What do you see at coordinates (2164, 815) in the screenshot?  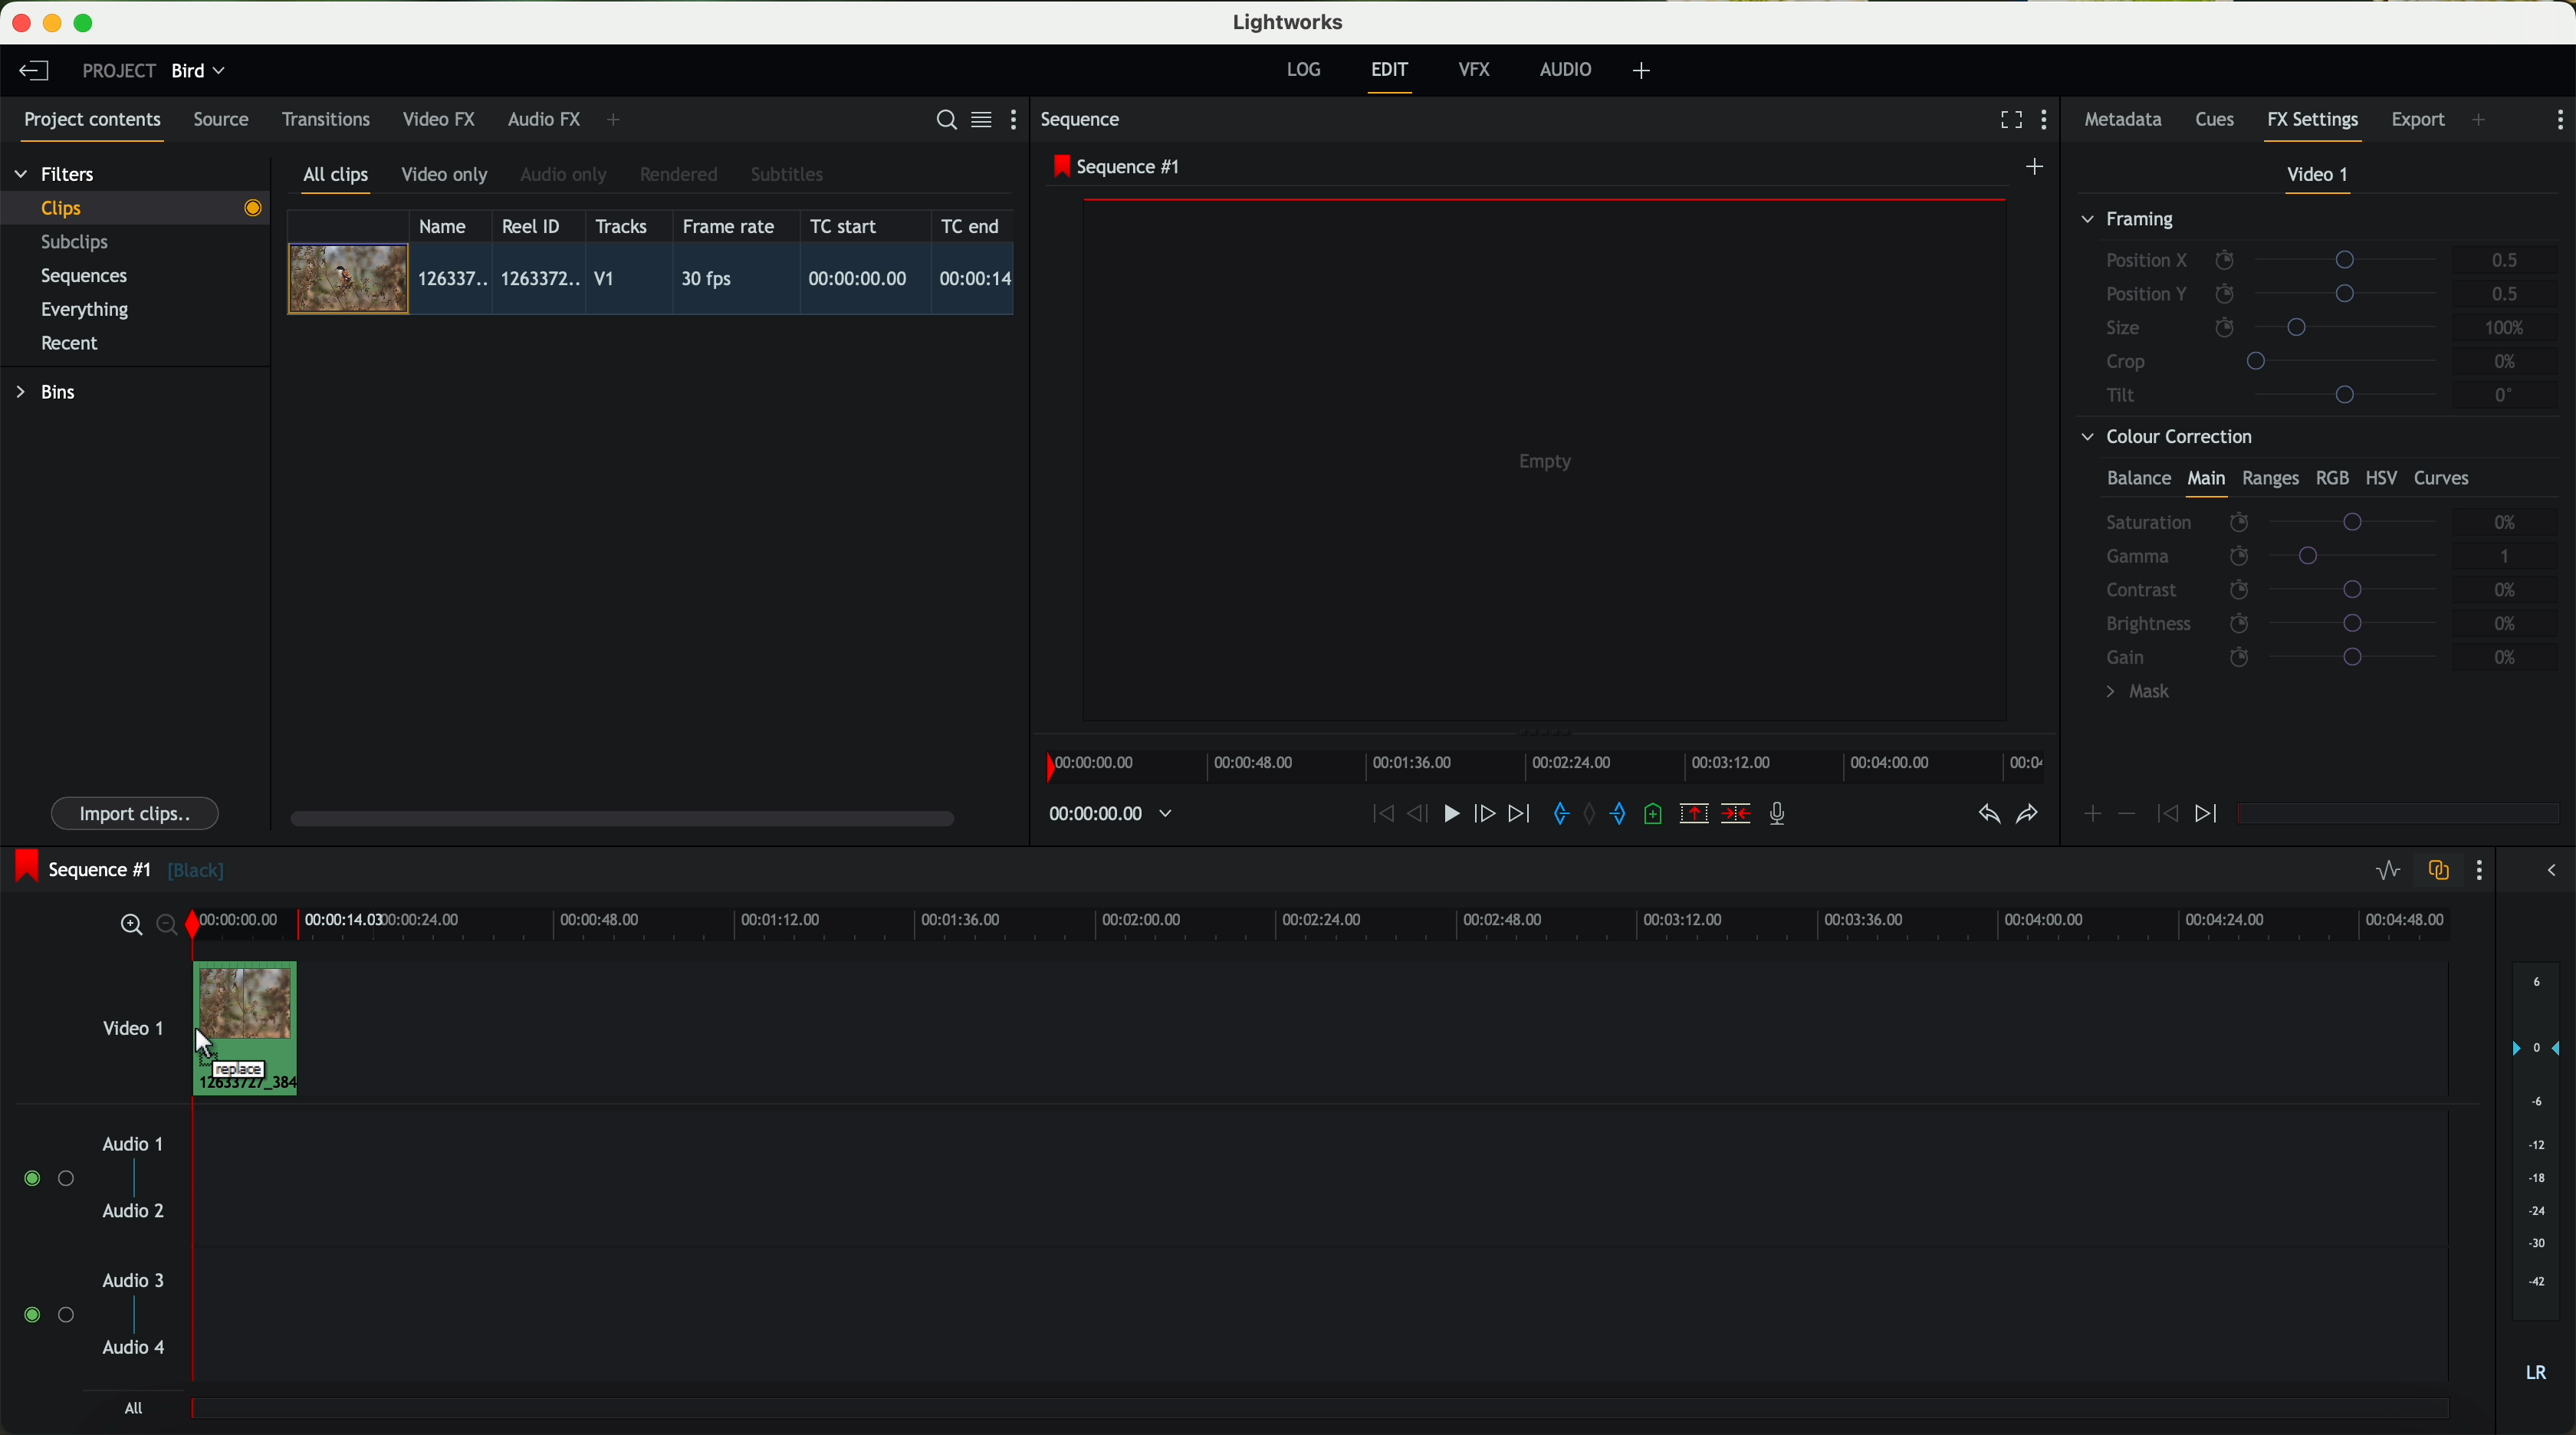 I see `icon` at bounding box center [2164, 815].